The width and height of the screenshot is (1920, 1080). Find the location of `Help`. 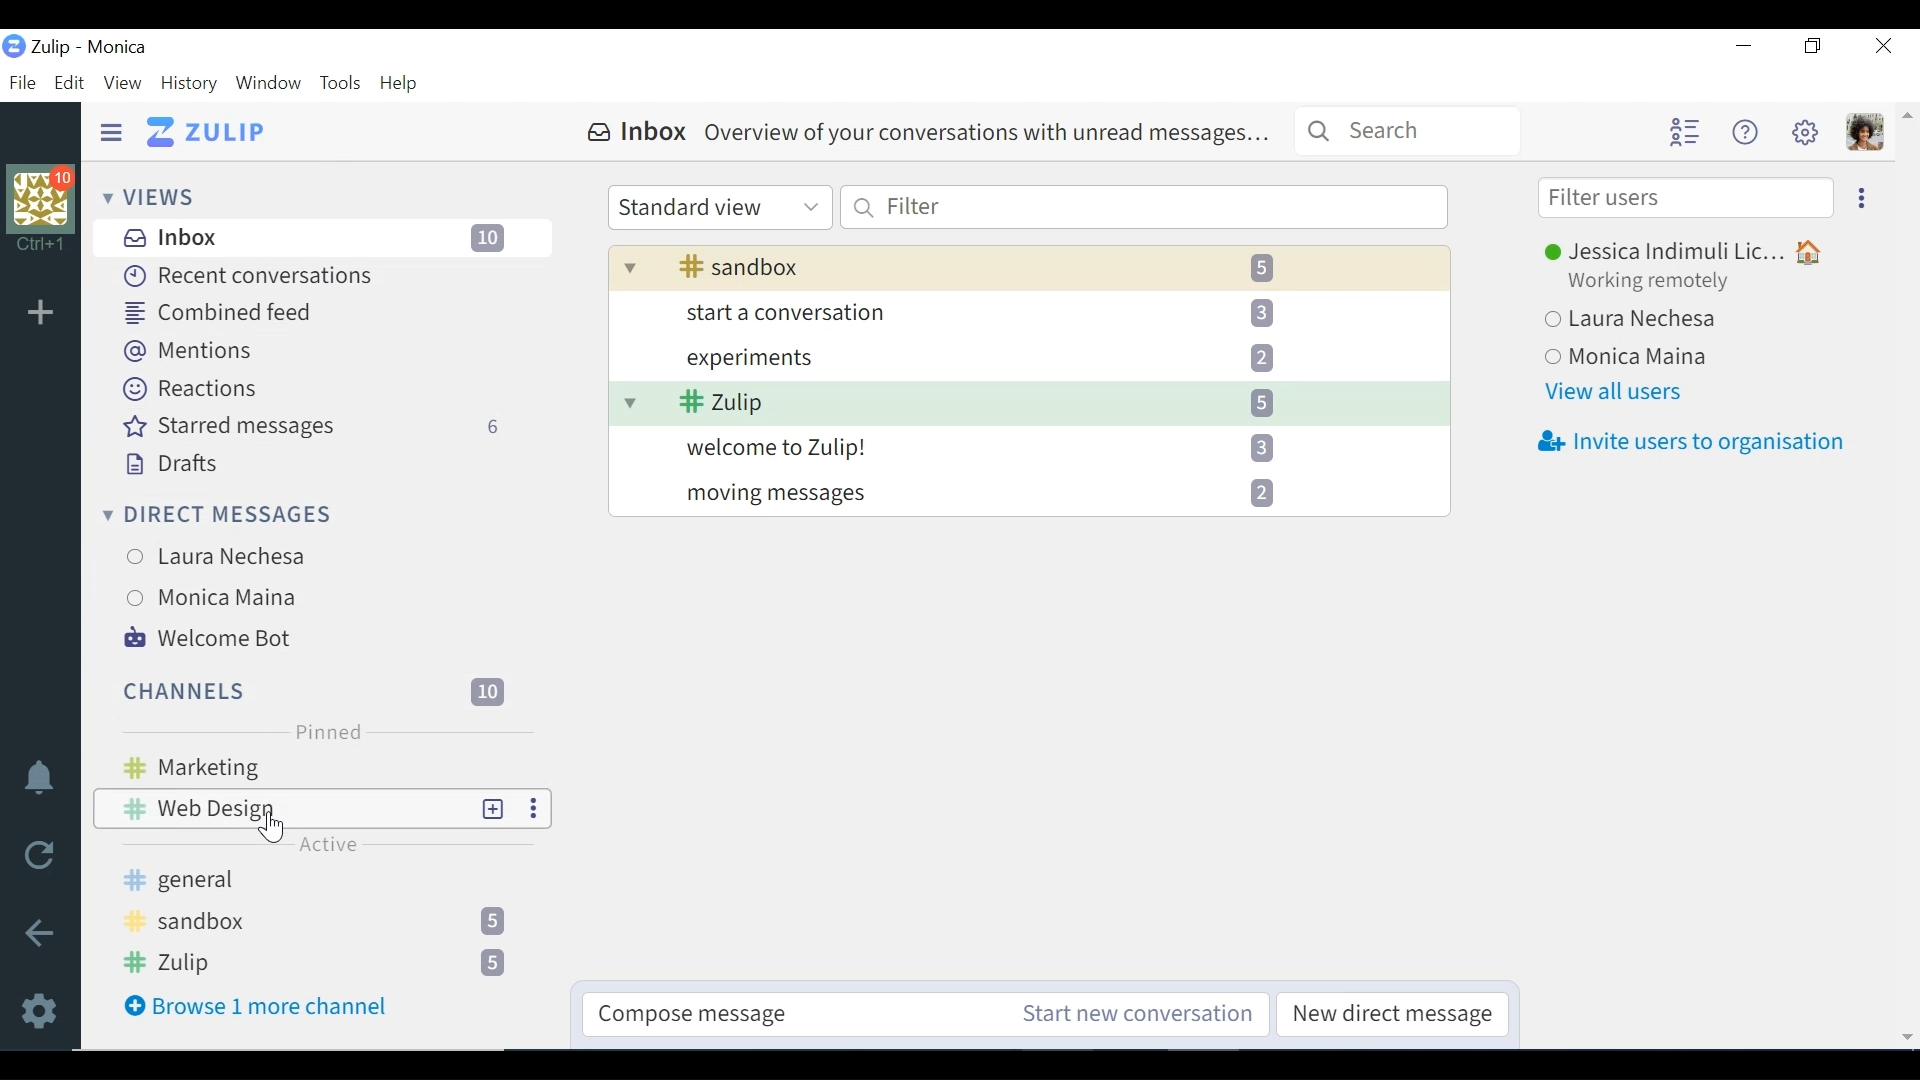

Help is located at coordinates (401, 84).